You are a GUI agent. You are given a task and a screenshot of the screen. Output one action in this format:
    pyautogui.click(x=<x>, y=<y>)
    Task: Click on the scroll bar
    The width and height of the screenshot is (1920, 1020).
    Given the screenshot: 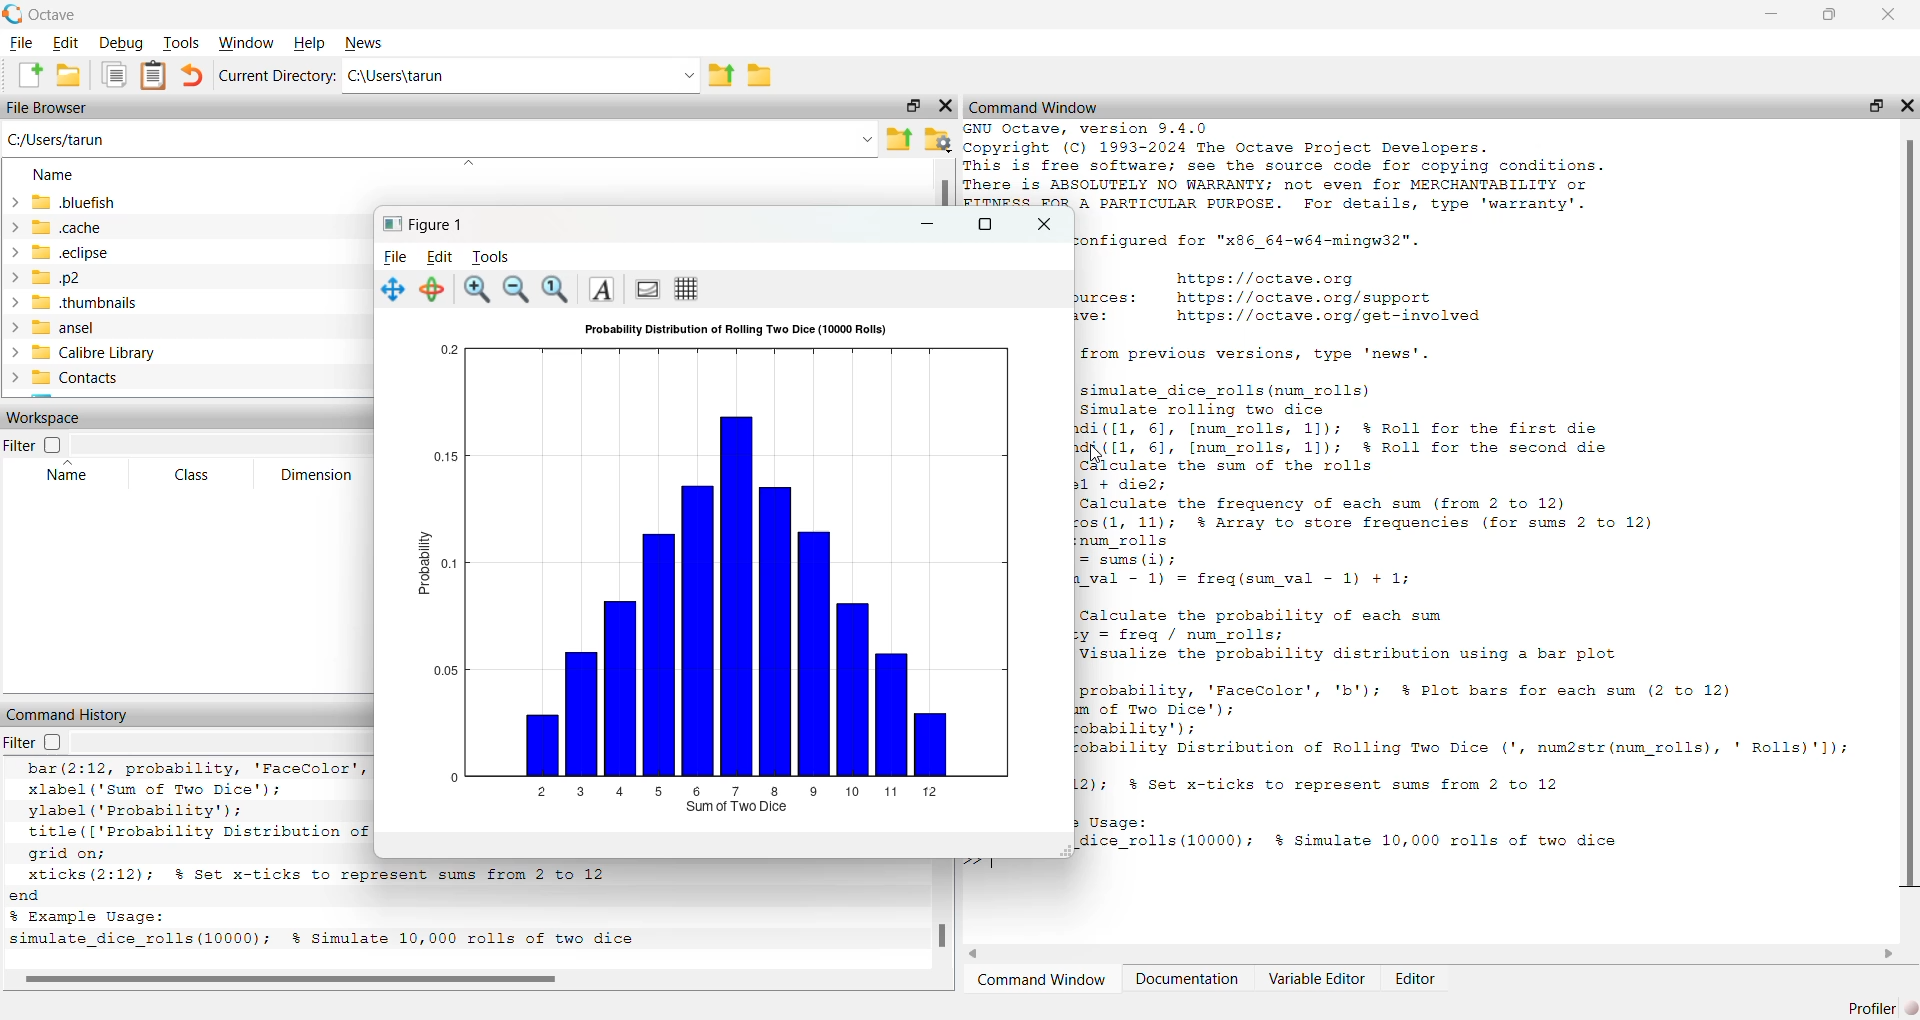 What is the action you would take?
    pyautogui.click(x=470, y=977)
    